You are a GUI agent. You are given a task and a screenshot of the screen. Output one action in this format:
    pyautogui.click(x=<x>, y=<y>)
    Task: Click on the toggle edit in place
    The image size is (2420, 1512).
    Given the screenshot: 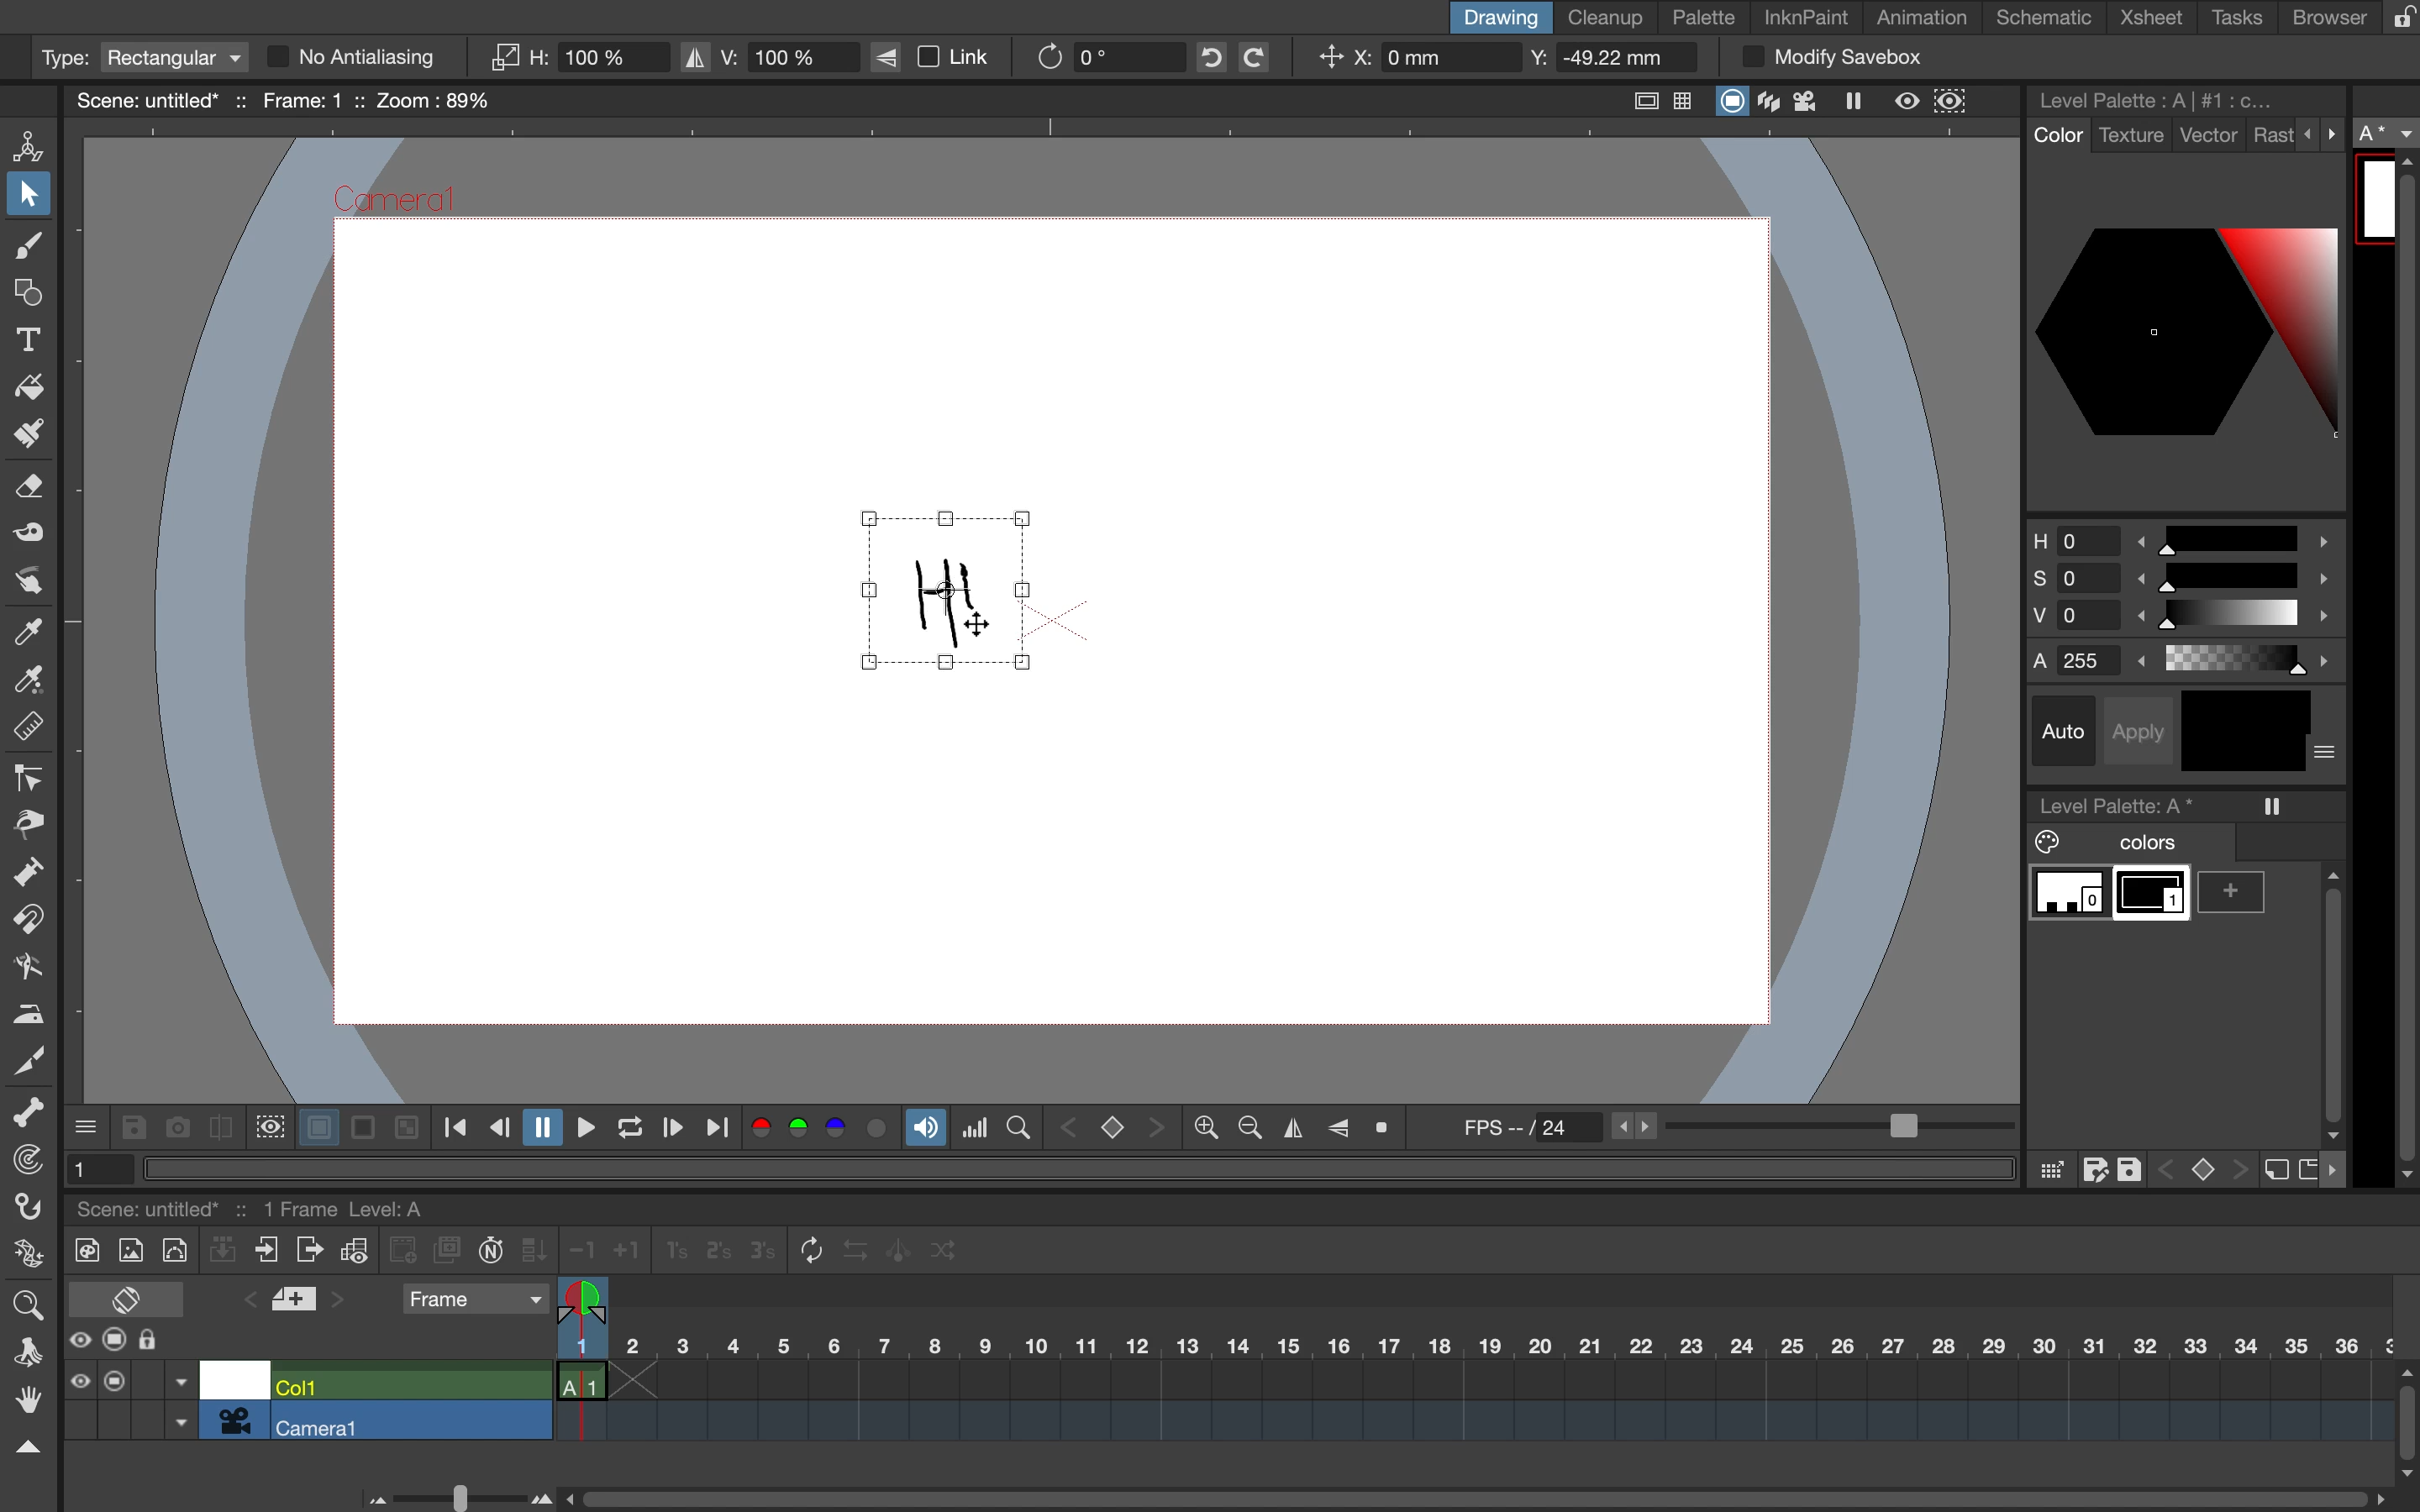 What is the action you would take?
    pyautogui.click(x=354, y=1254)
    